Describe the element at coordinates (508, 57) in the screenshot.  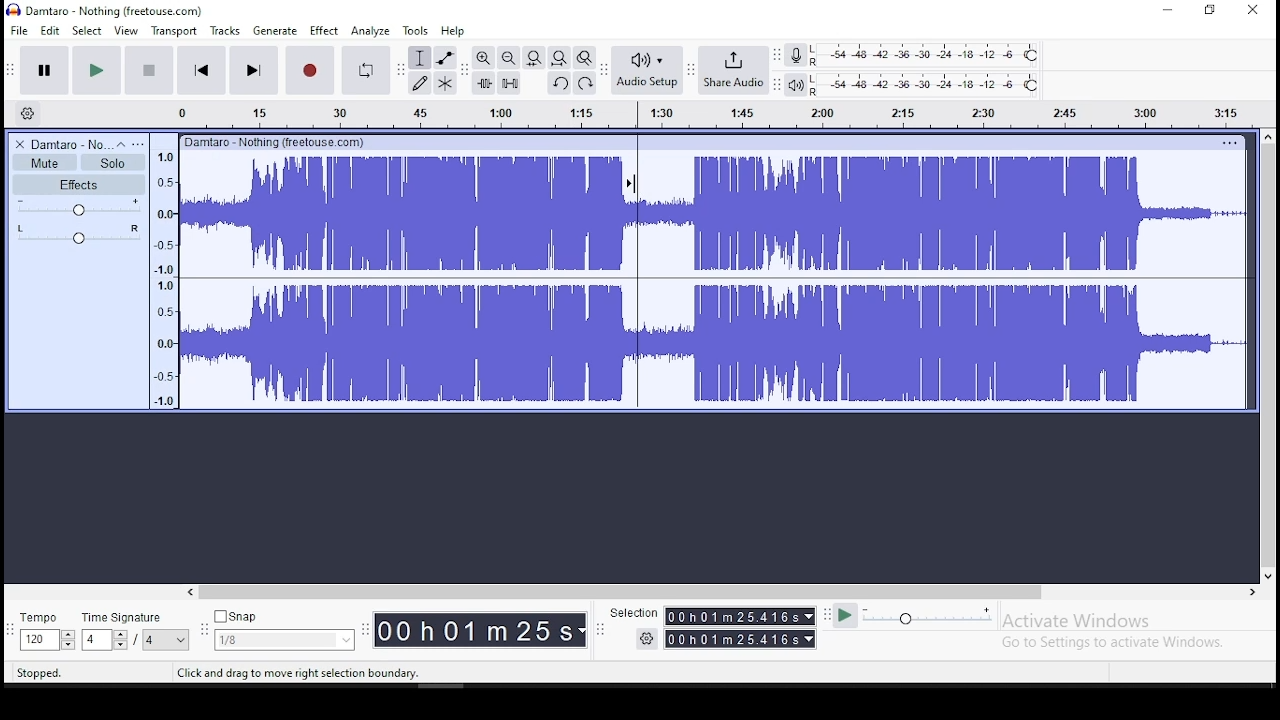
I see `zoom out` at that location.